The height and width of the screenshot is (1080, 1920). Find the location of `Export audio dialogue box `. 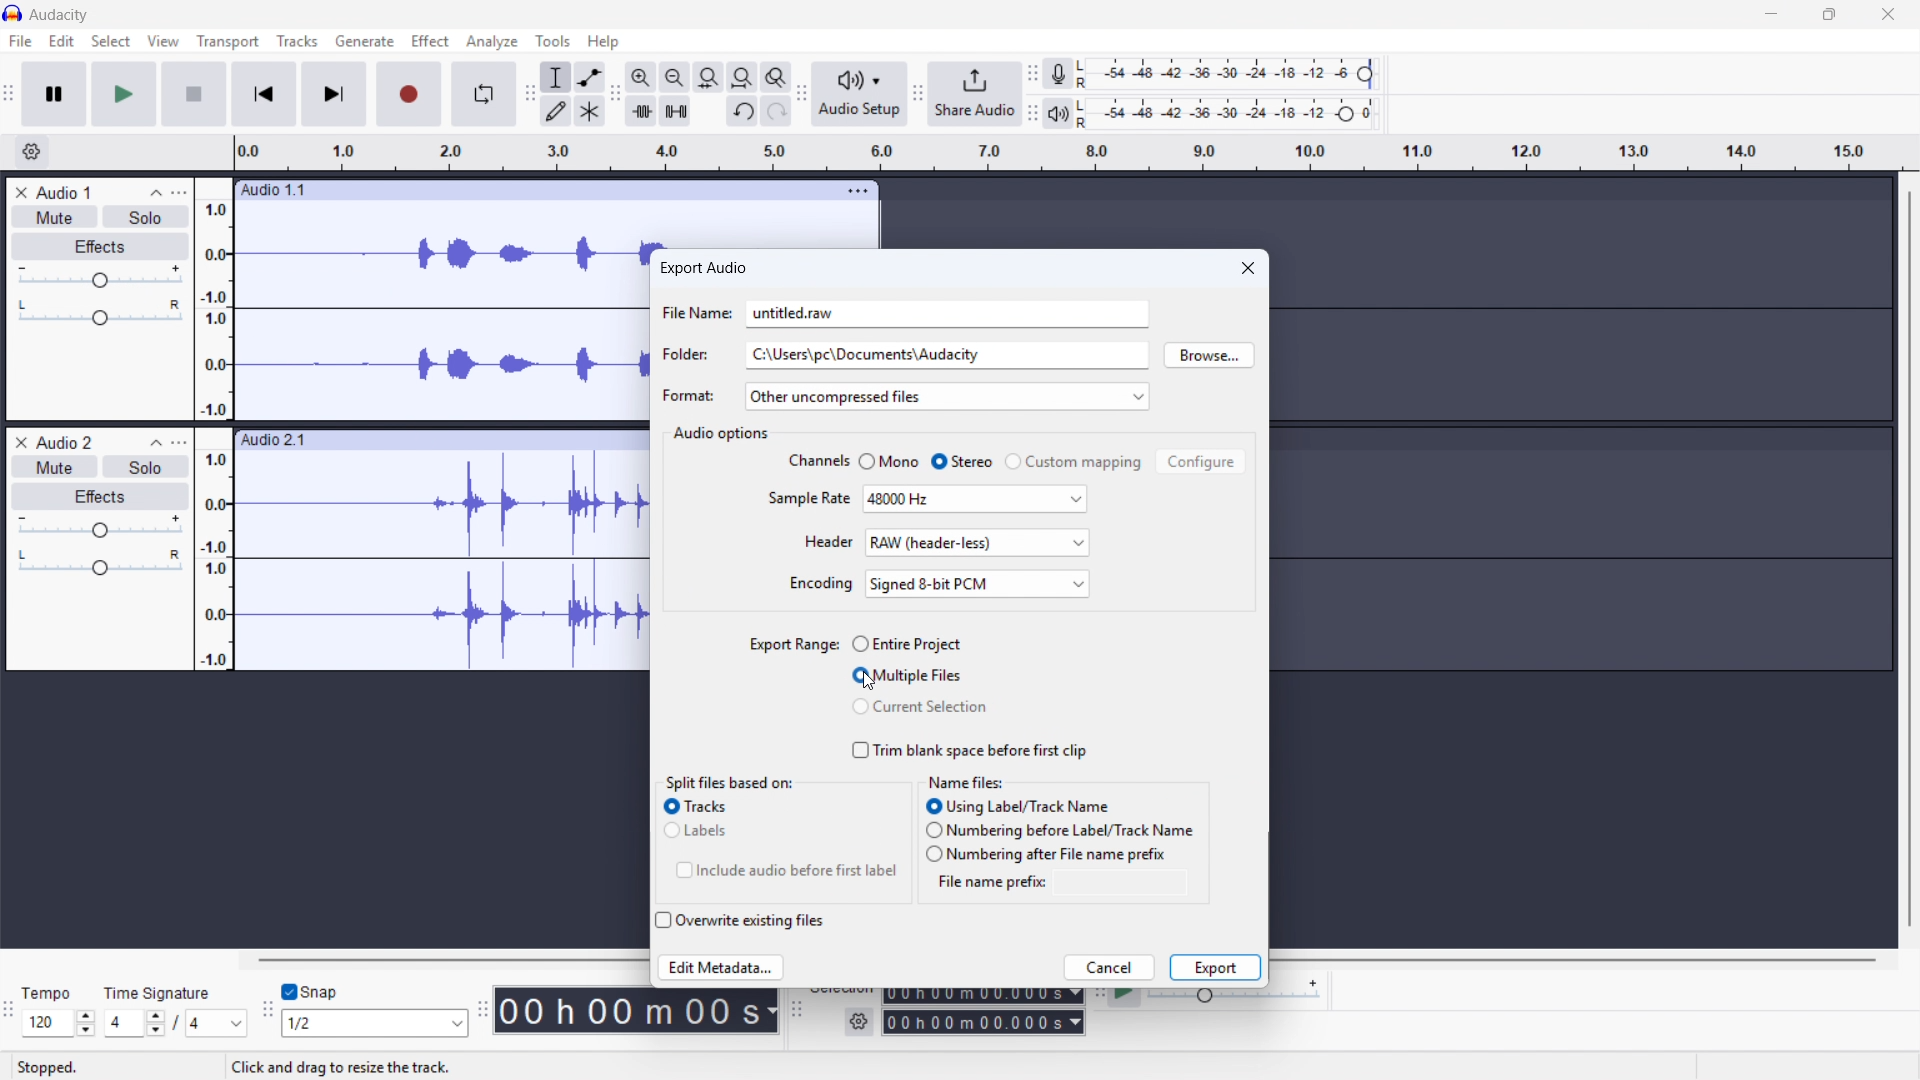

Export audio dialogue box  is located at coordinates (703, 268).